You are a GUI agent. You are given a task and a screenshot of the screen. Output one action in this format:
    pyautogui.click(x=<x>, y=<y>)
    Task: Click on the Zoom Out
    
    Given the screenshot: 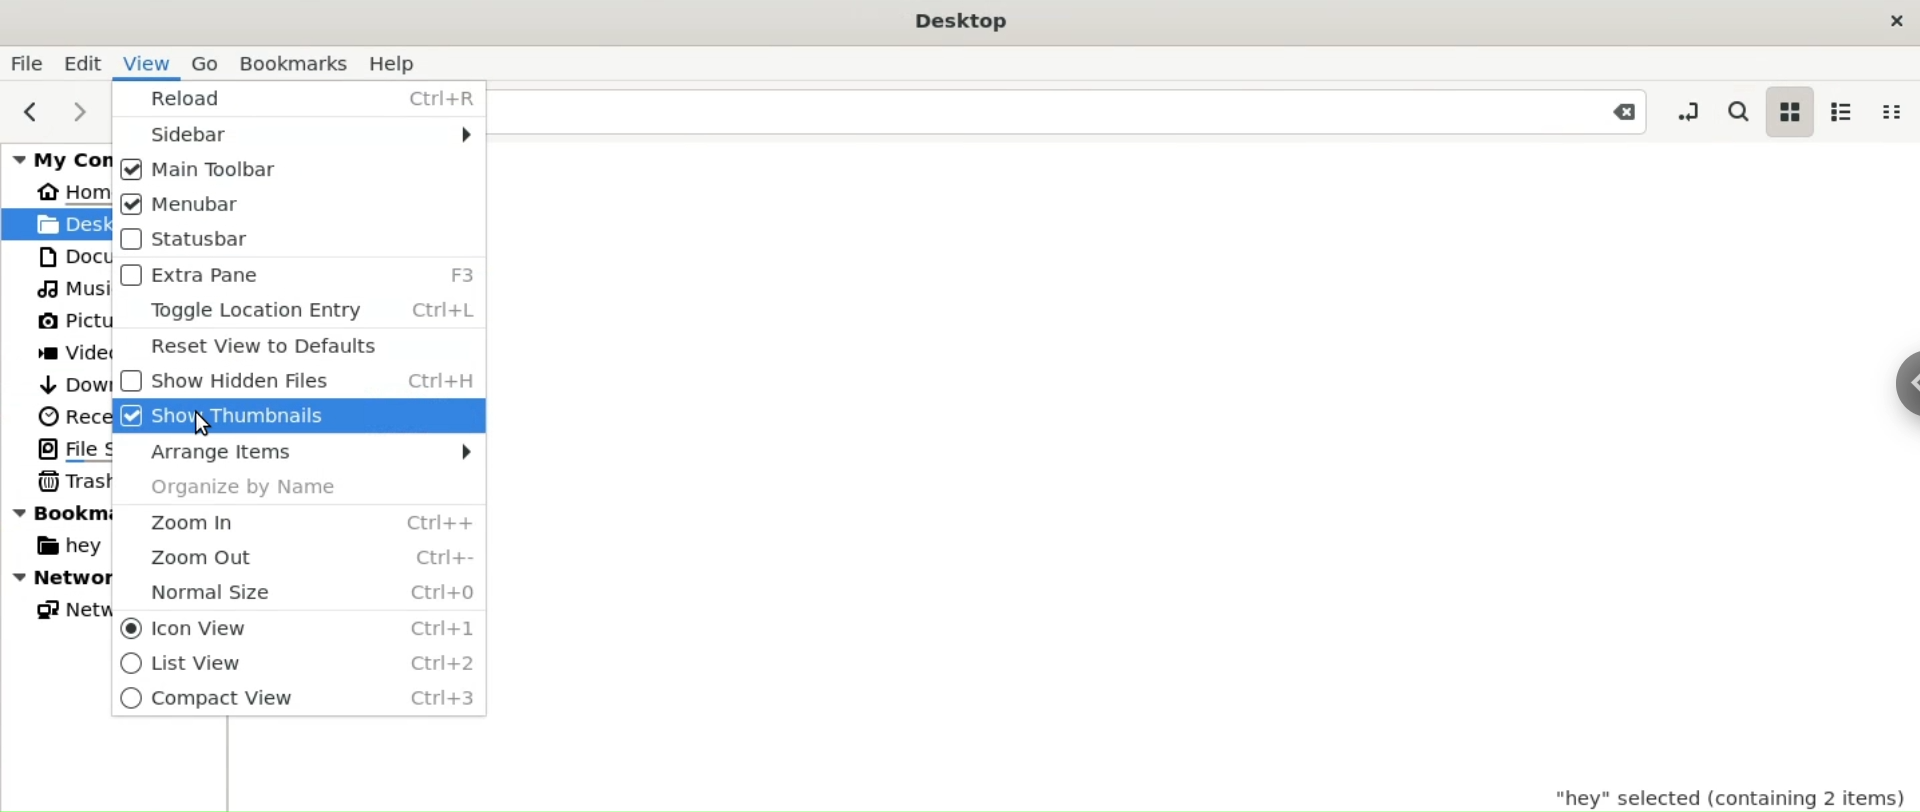 What is the action you would take?
    pyautogui.click(x=296, y=555)
    